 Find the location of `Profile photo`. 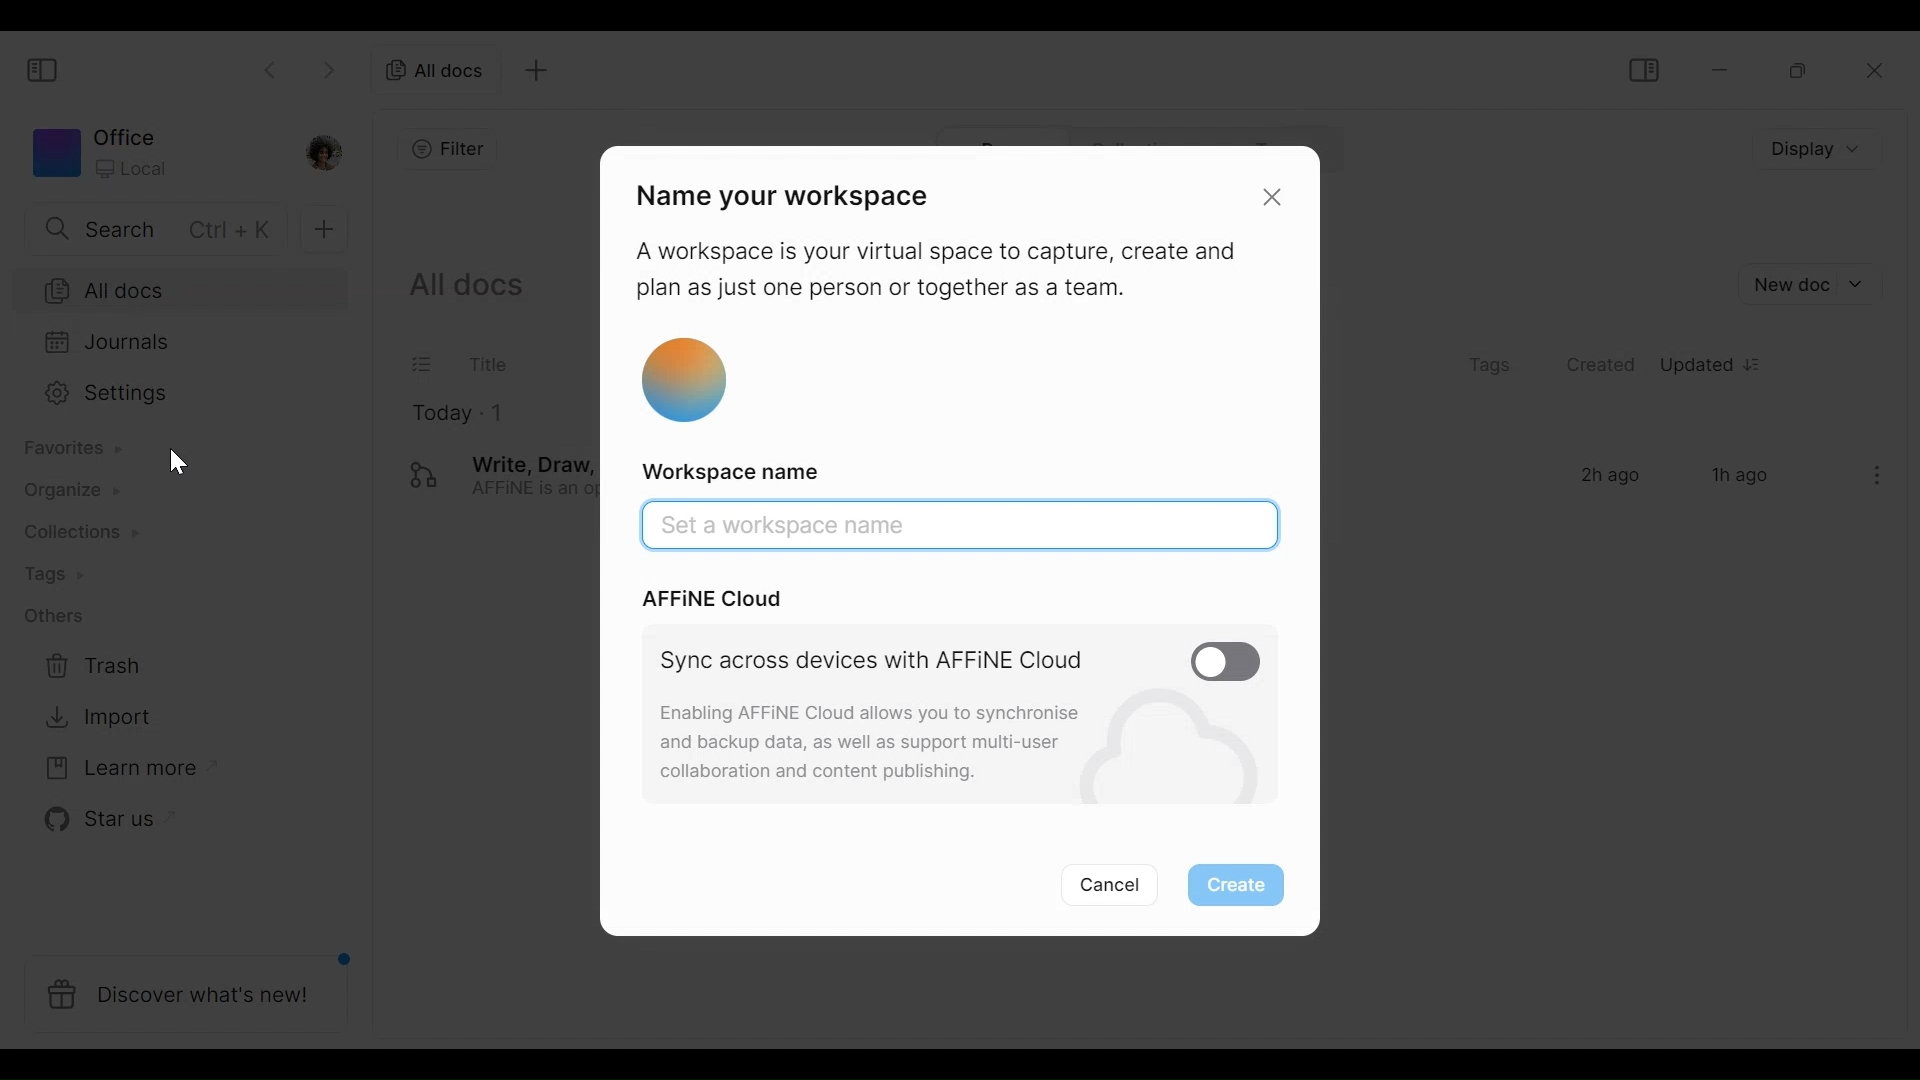

Profile photo is located at coordinates (331, 154).